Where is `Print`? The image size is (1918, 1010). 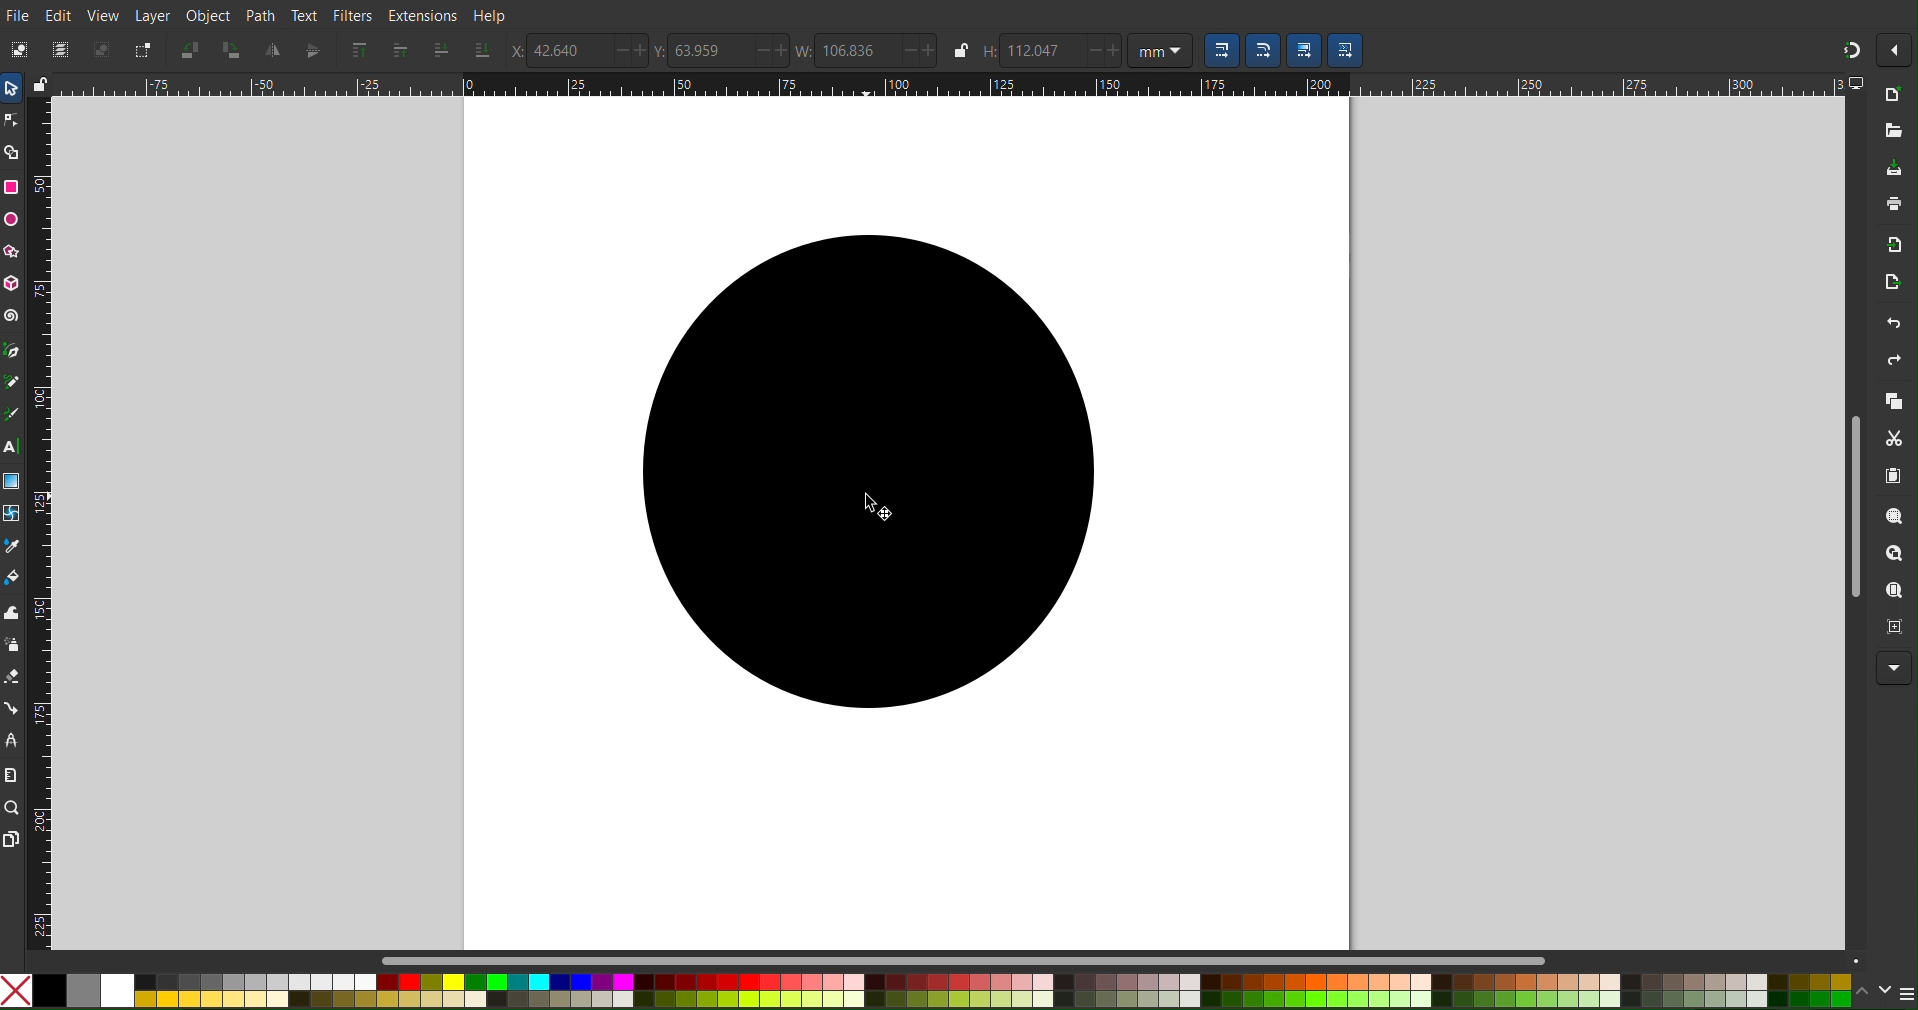
Print is located at coordinates (1890, 208).